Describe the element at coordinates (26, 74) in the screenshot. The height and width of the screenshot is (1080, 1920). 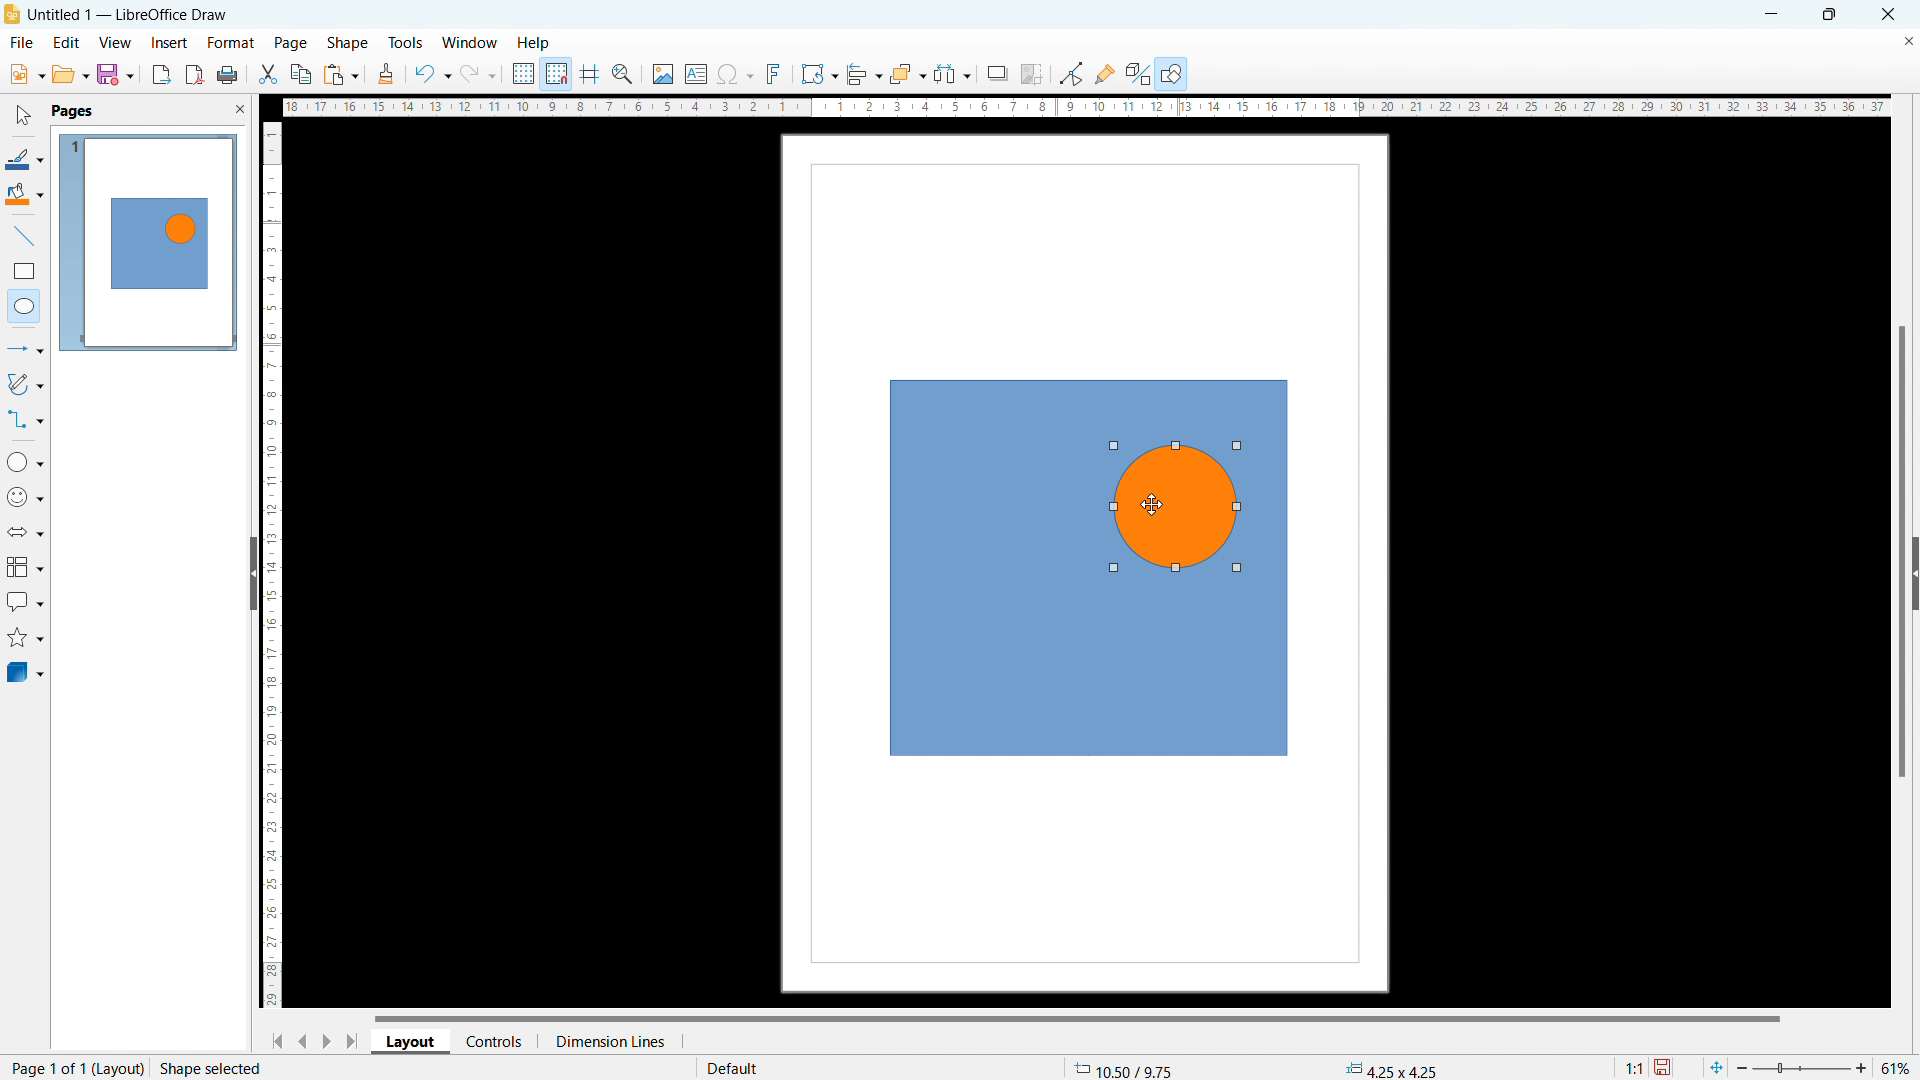
I see `new` at that location.